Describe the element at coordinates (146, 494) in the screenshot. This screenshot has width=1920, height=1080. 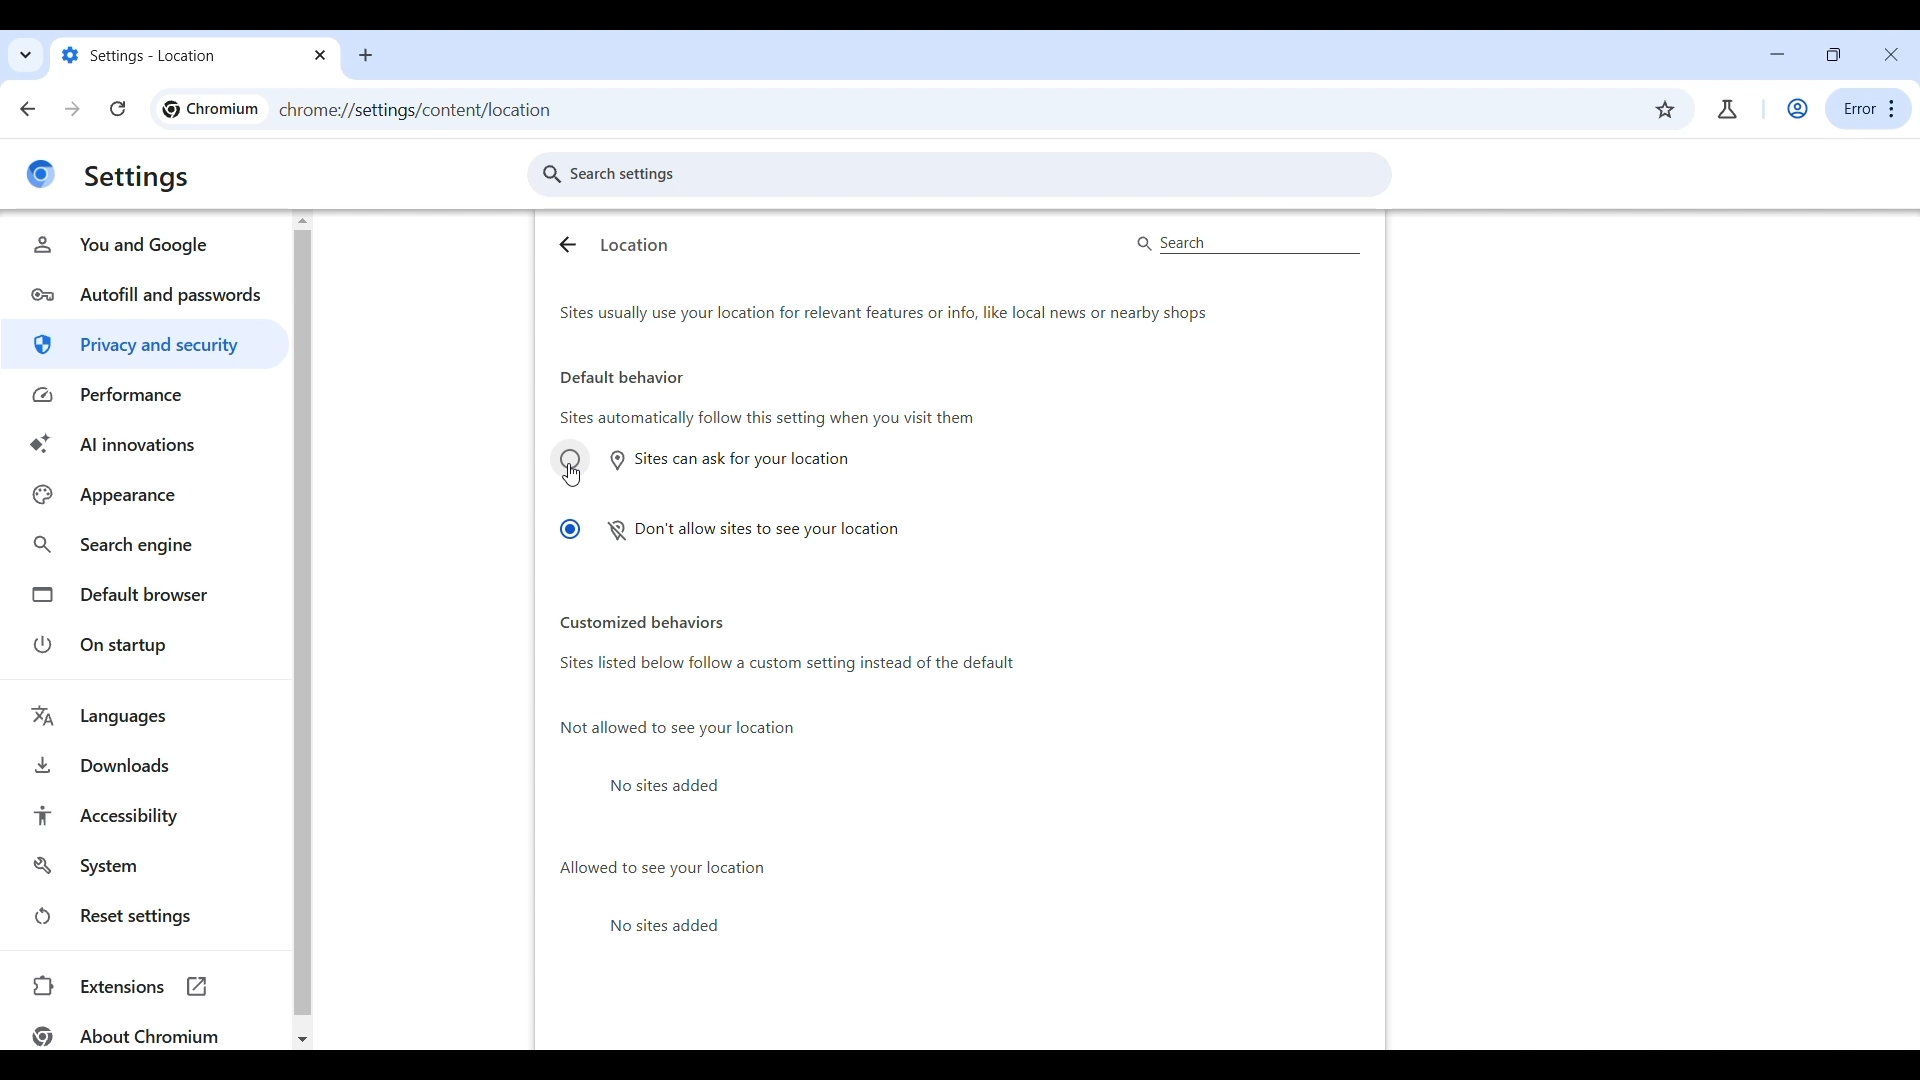
I see `Appearance` at that location.